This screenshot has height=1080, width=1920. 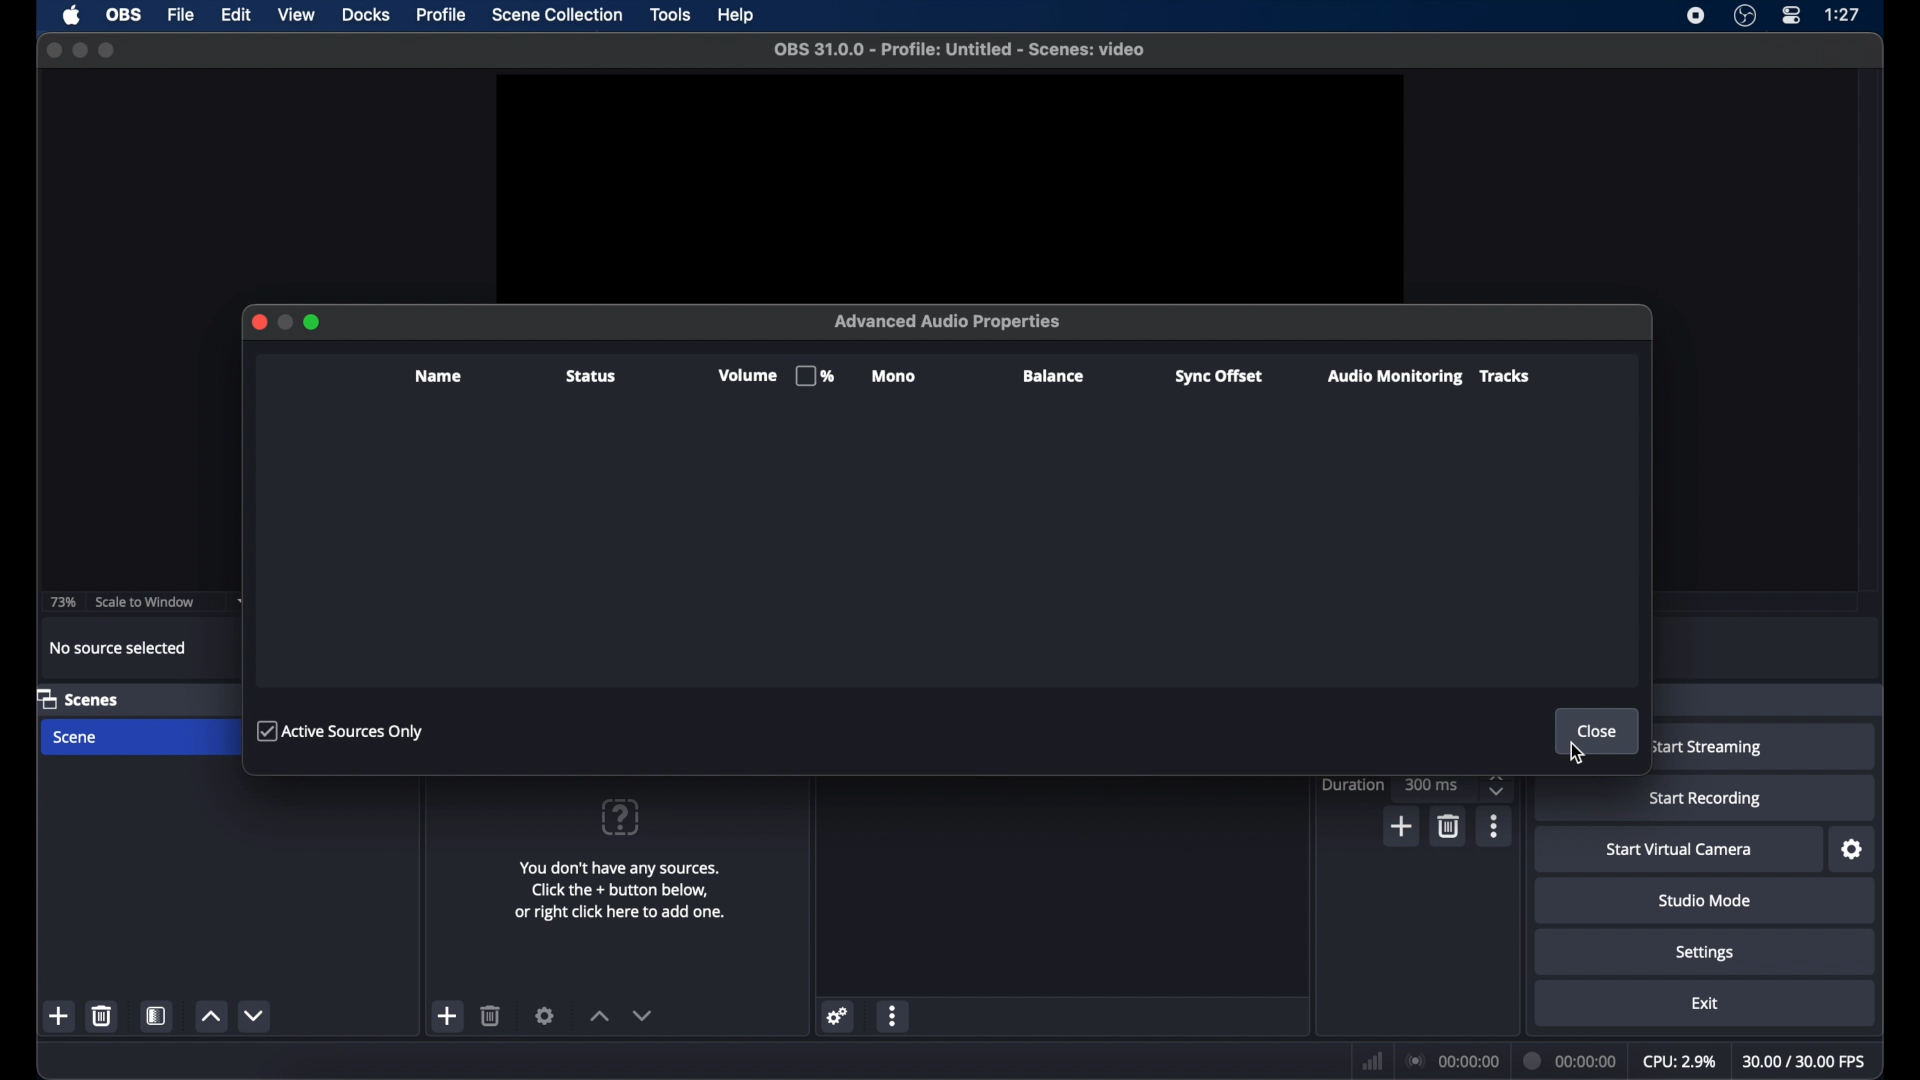 I want to click on sync offset, so click(x=1218, y=377).